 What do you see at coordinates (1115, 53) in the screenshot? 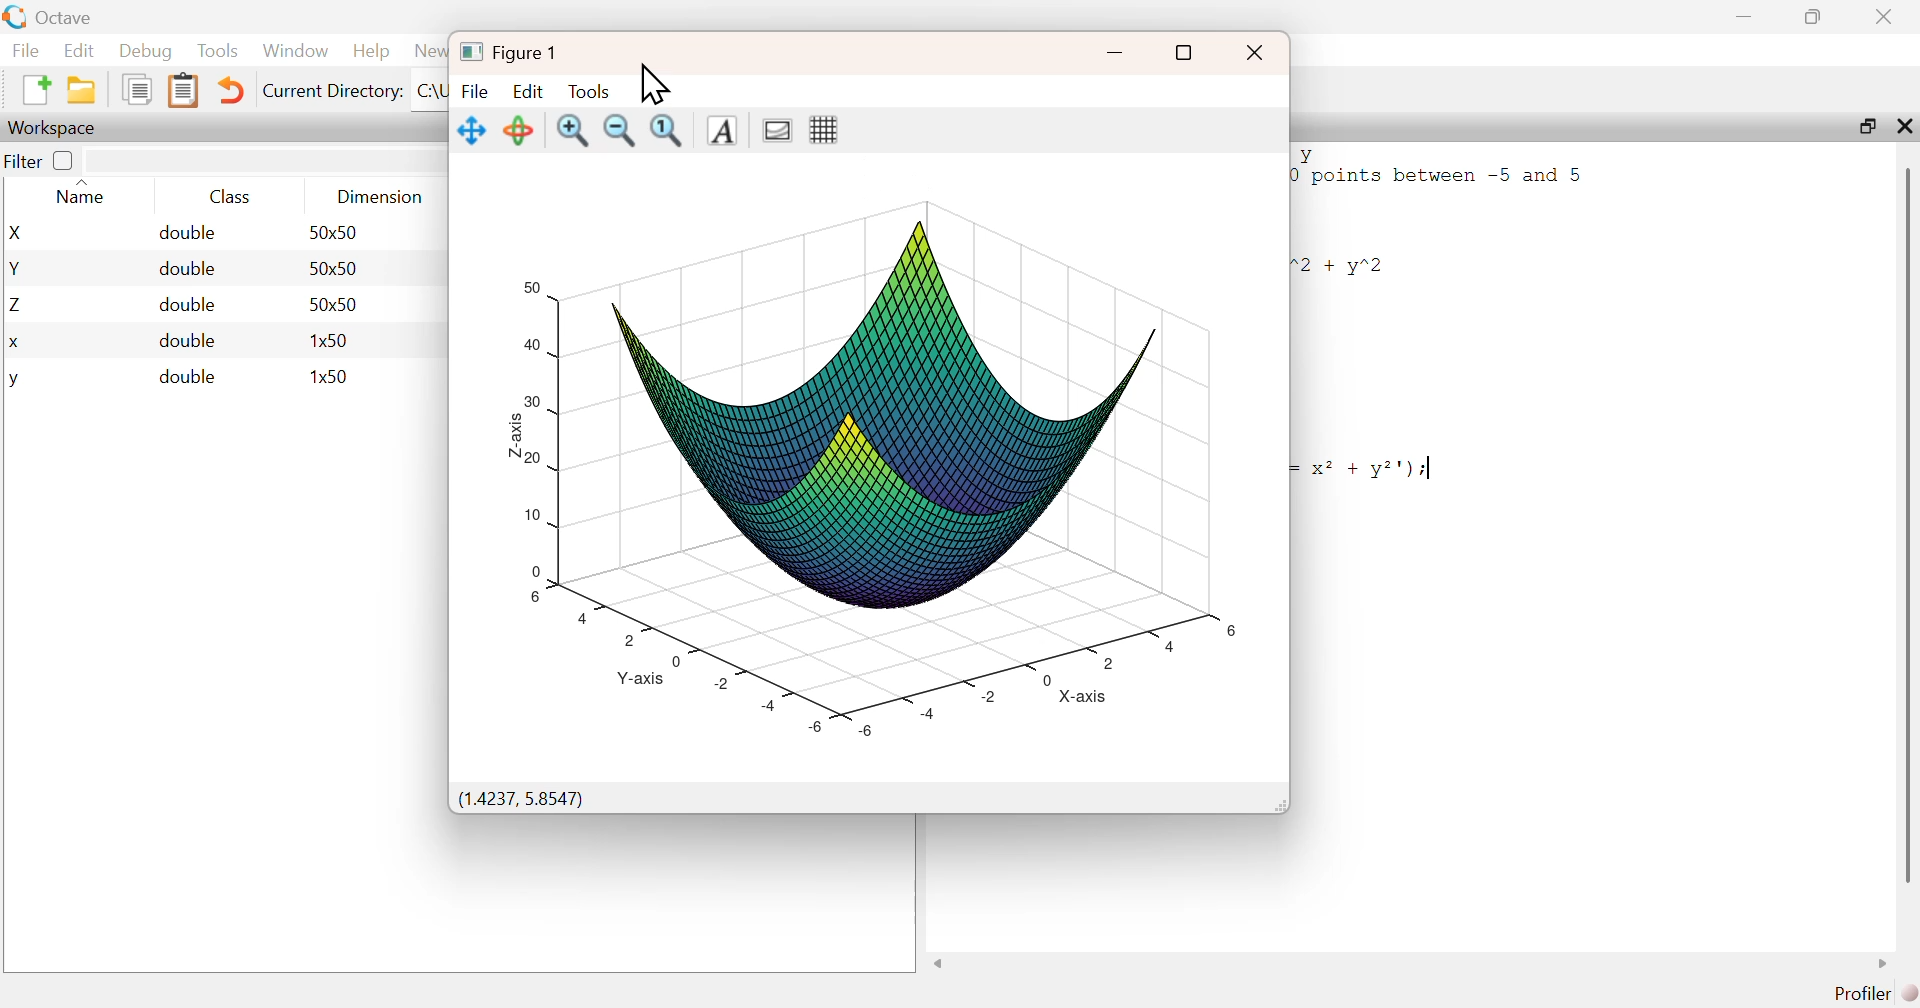
I see `minimize` at bounding box center [1115, 53].